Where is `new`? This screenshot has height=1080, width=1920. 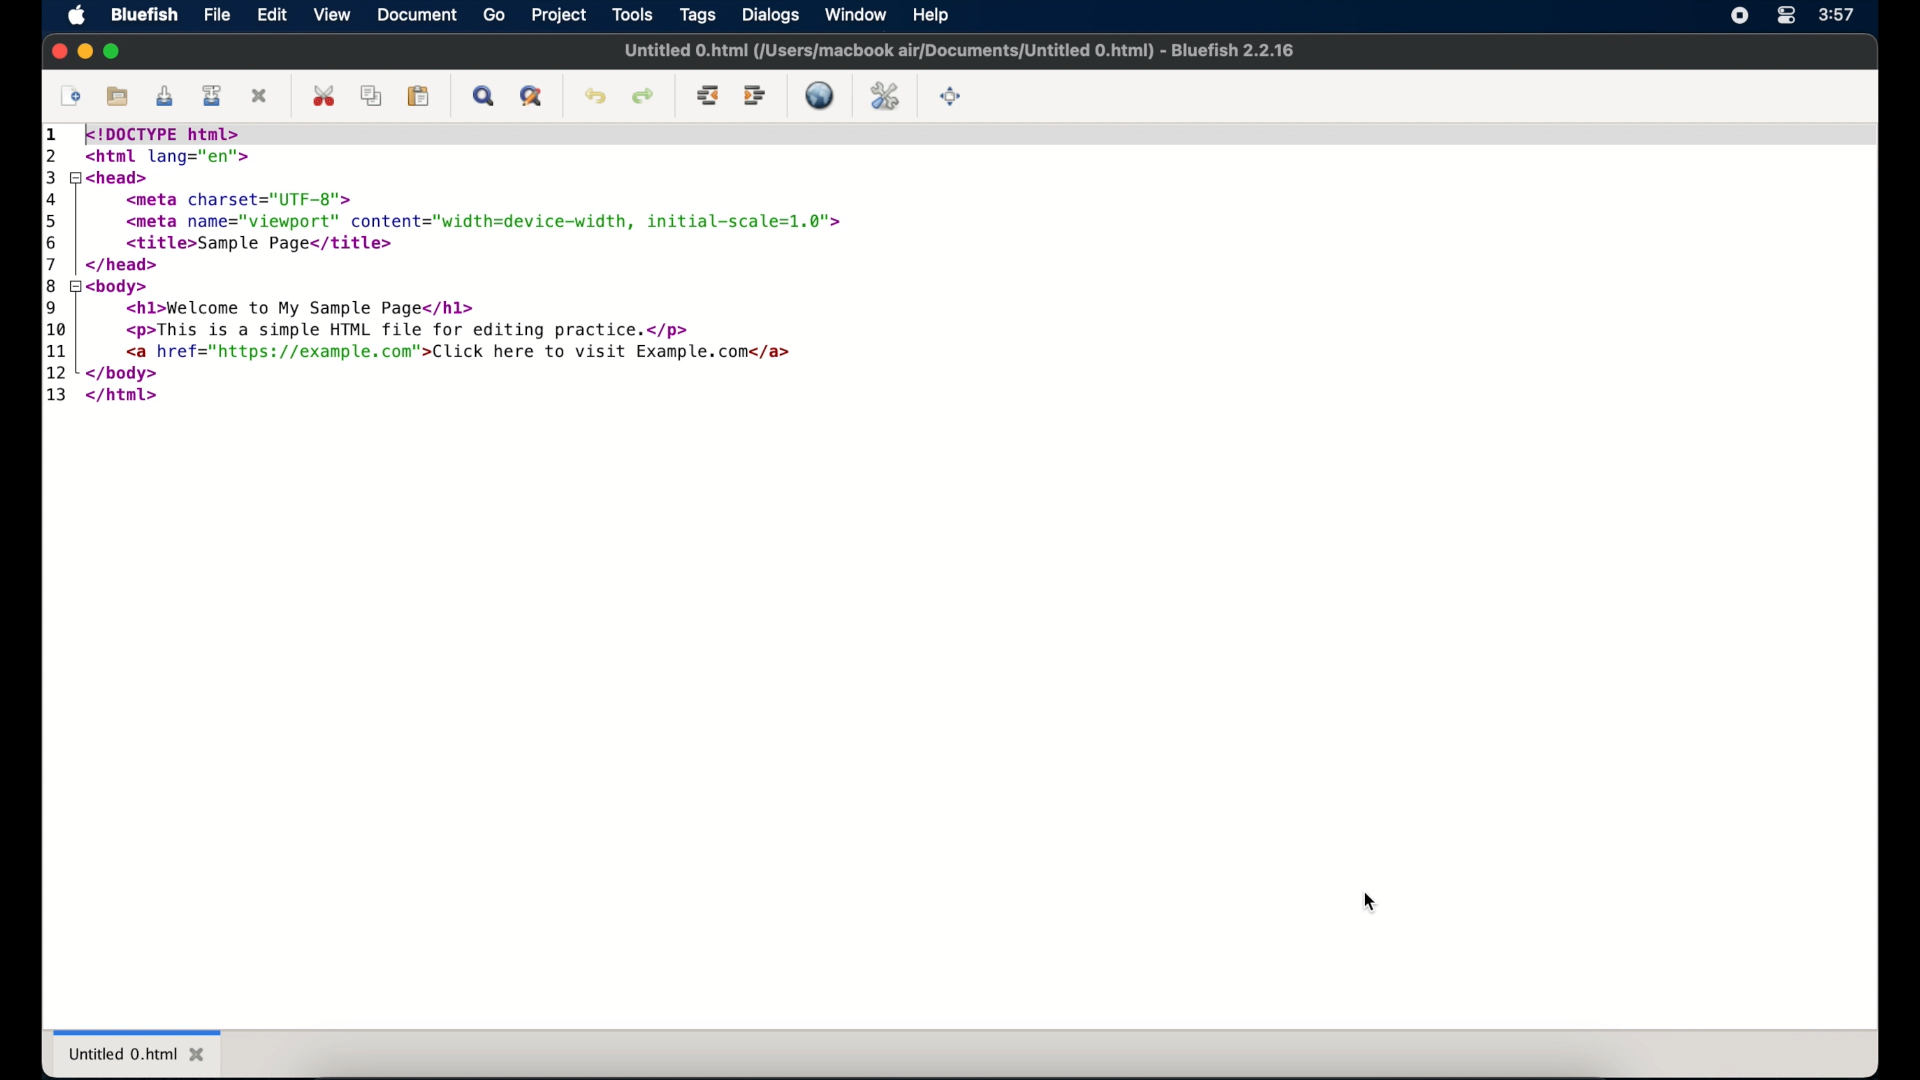 new is located at coordinates (68, 97).